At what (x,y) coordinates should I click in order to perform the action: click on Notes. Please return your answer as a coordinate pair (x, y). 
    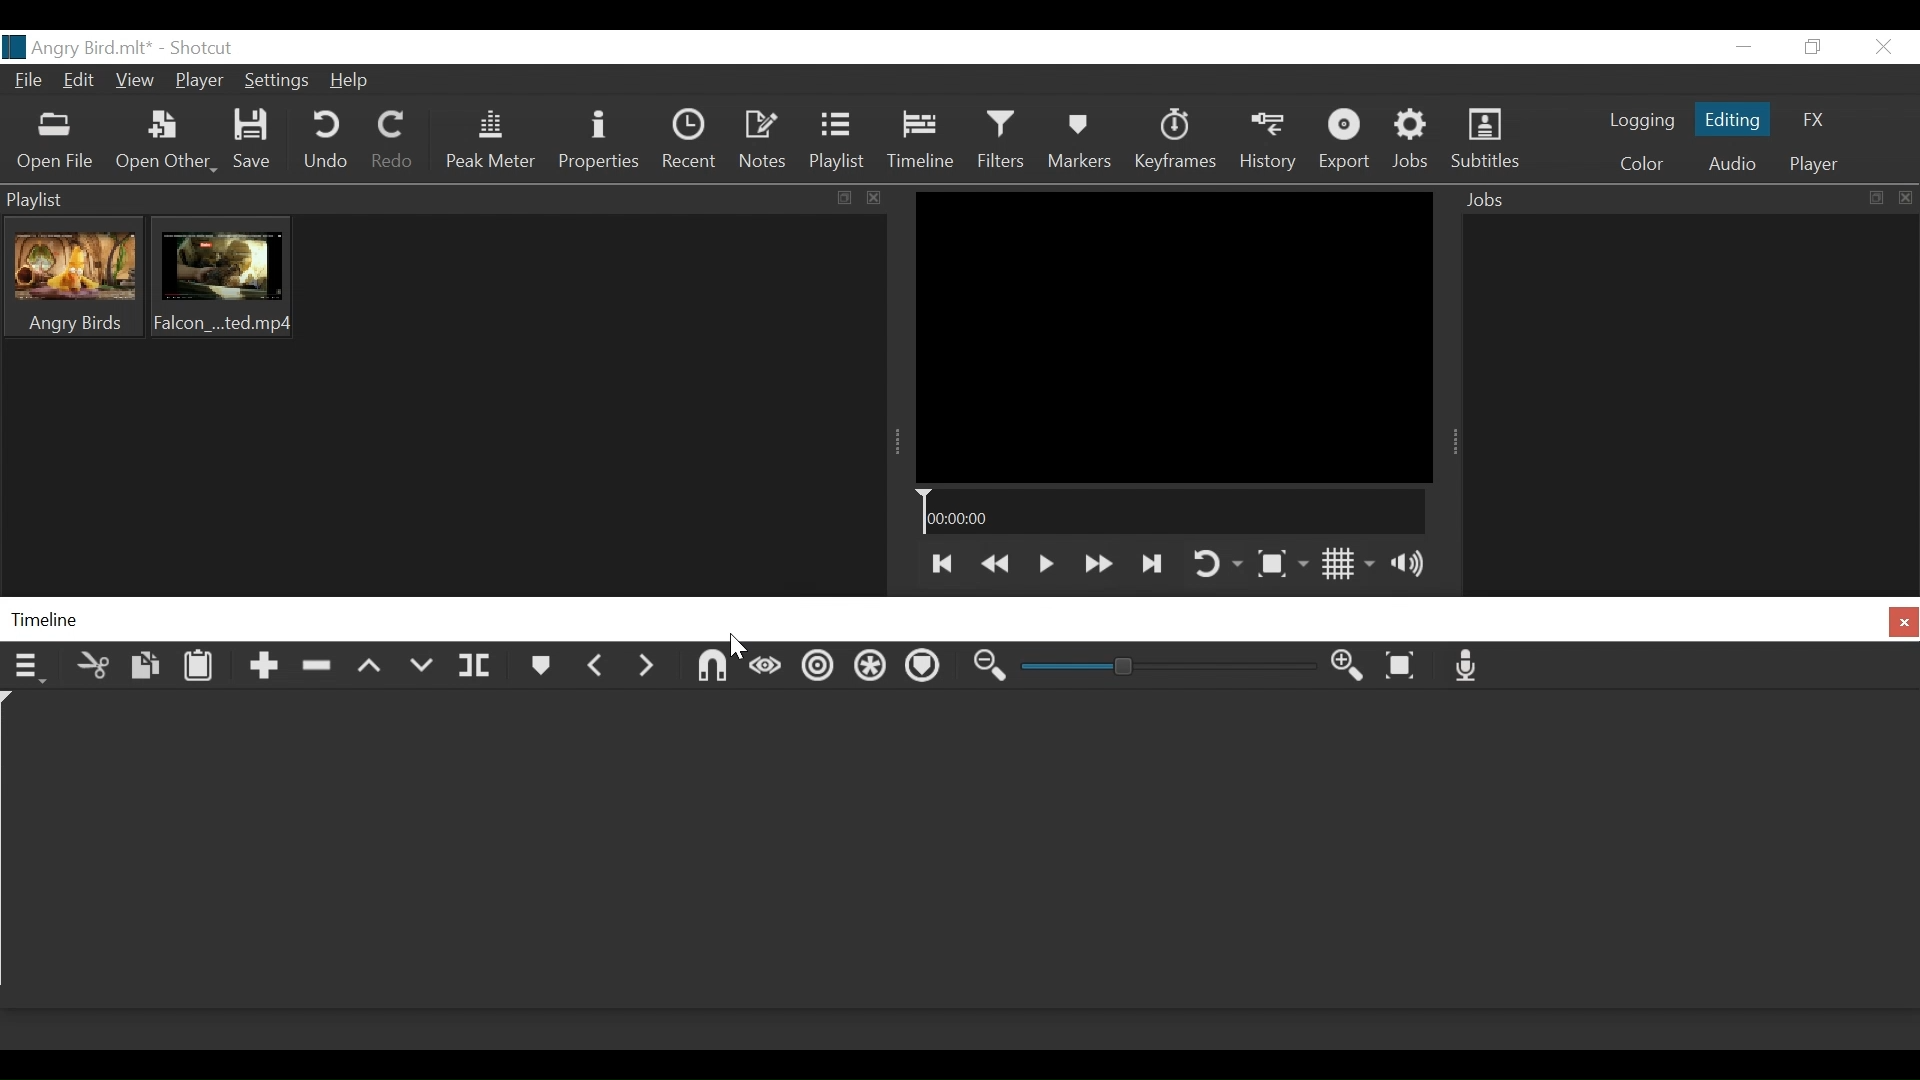
    Looking at the image, I should click on (761, 143).